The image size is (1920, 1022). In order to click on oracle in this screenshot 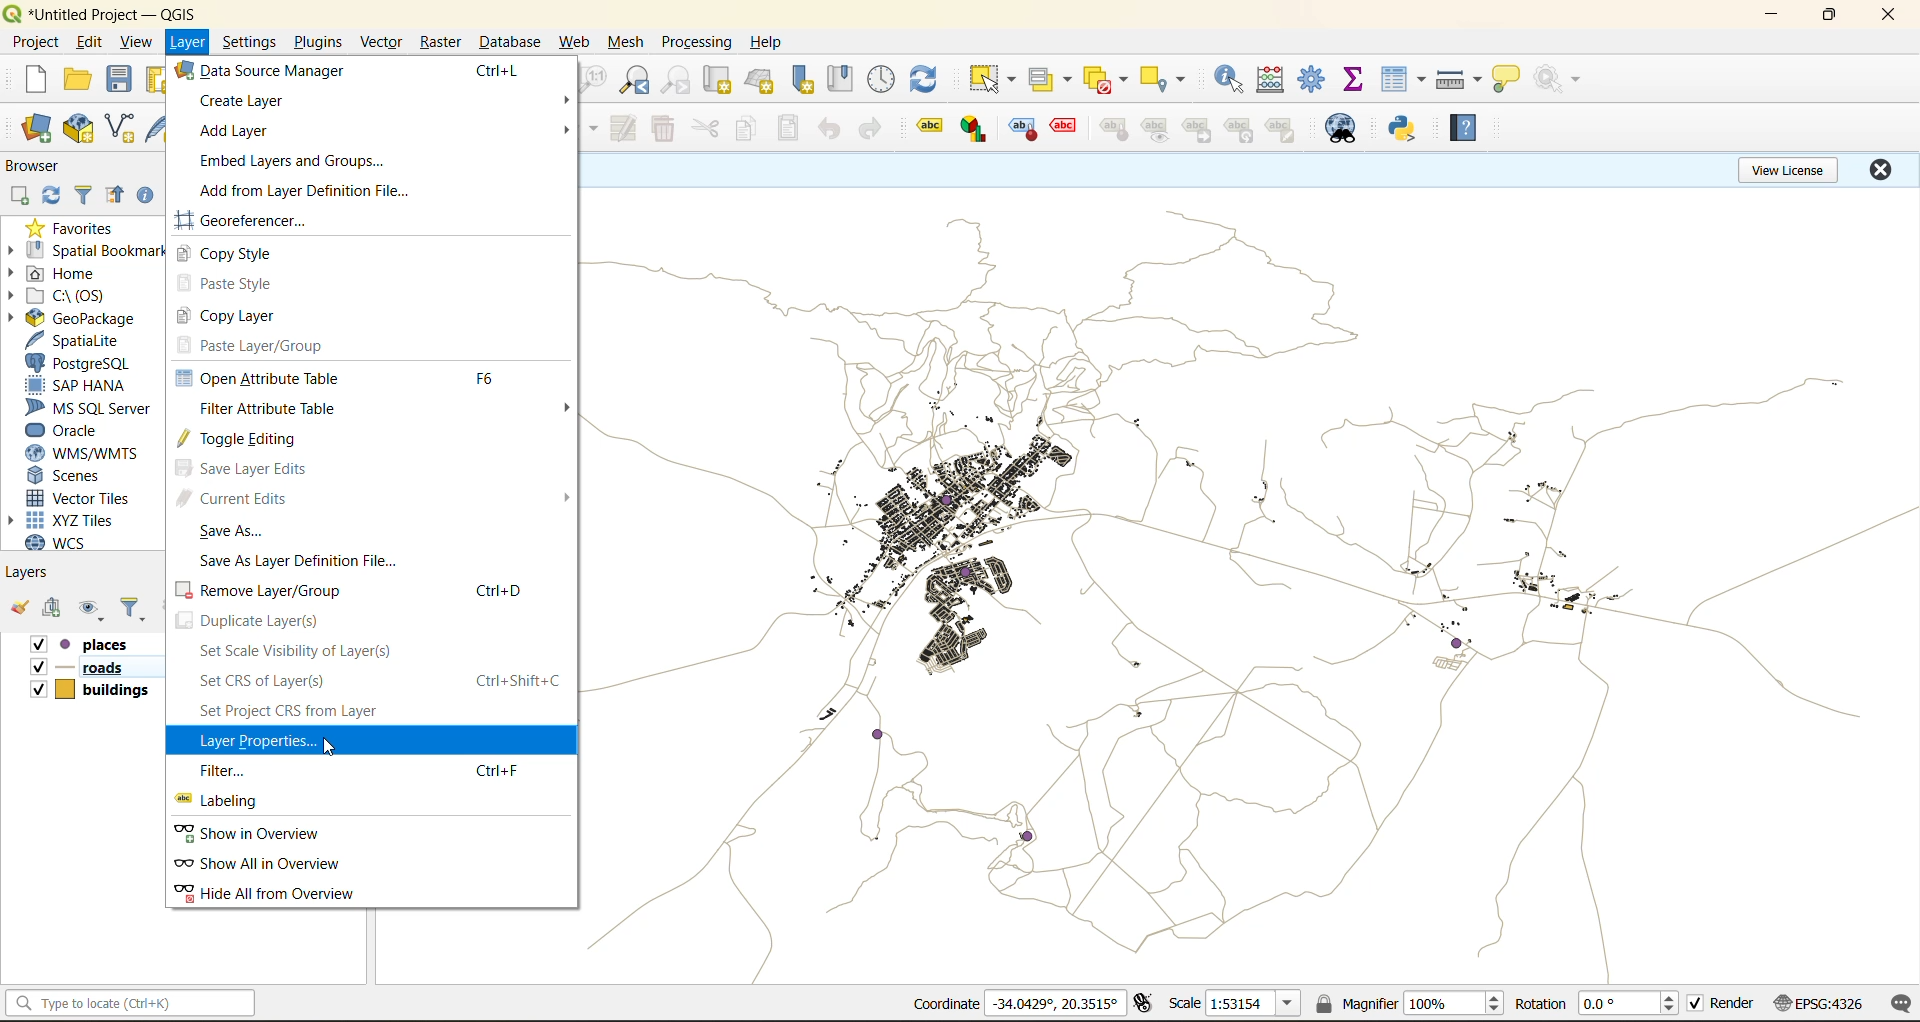, I will do `click(76, 429)`.